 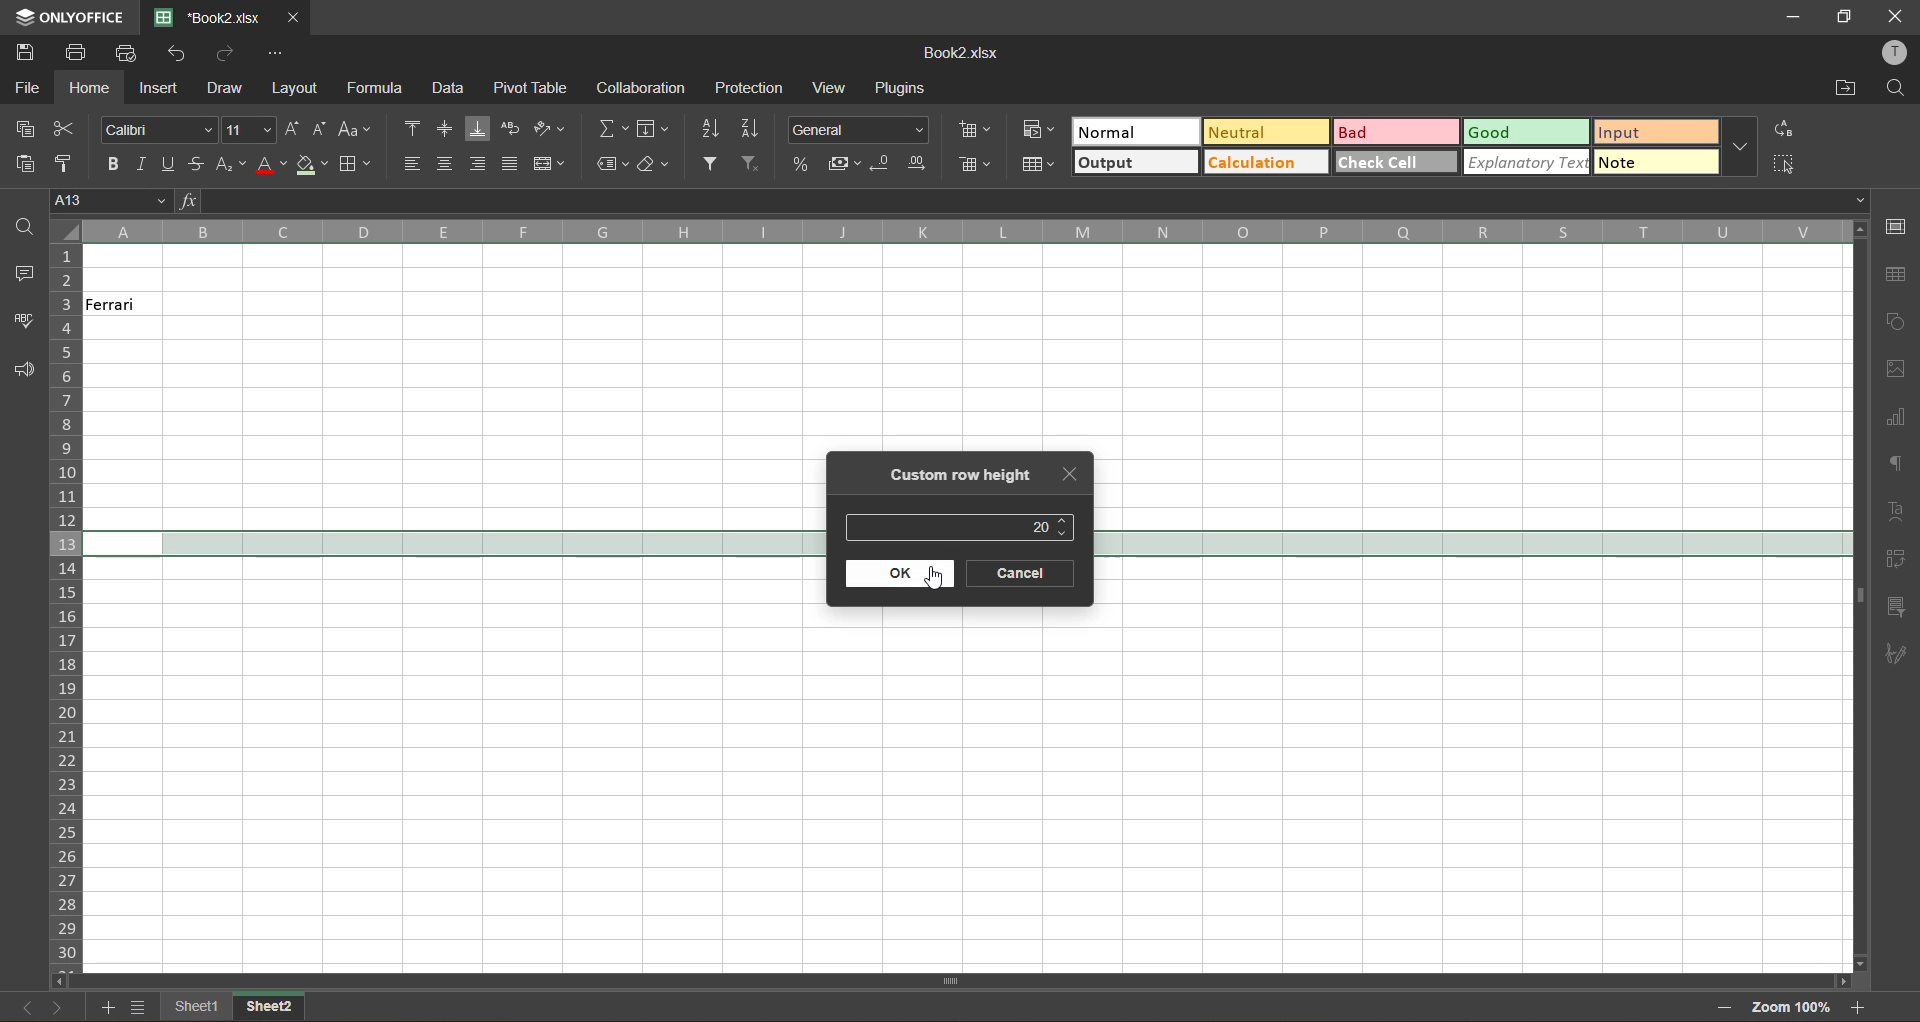 I want to click on filename, so click(x=216, y=18).